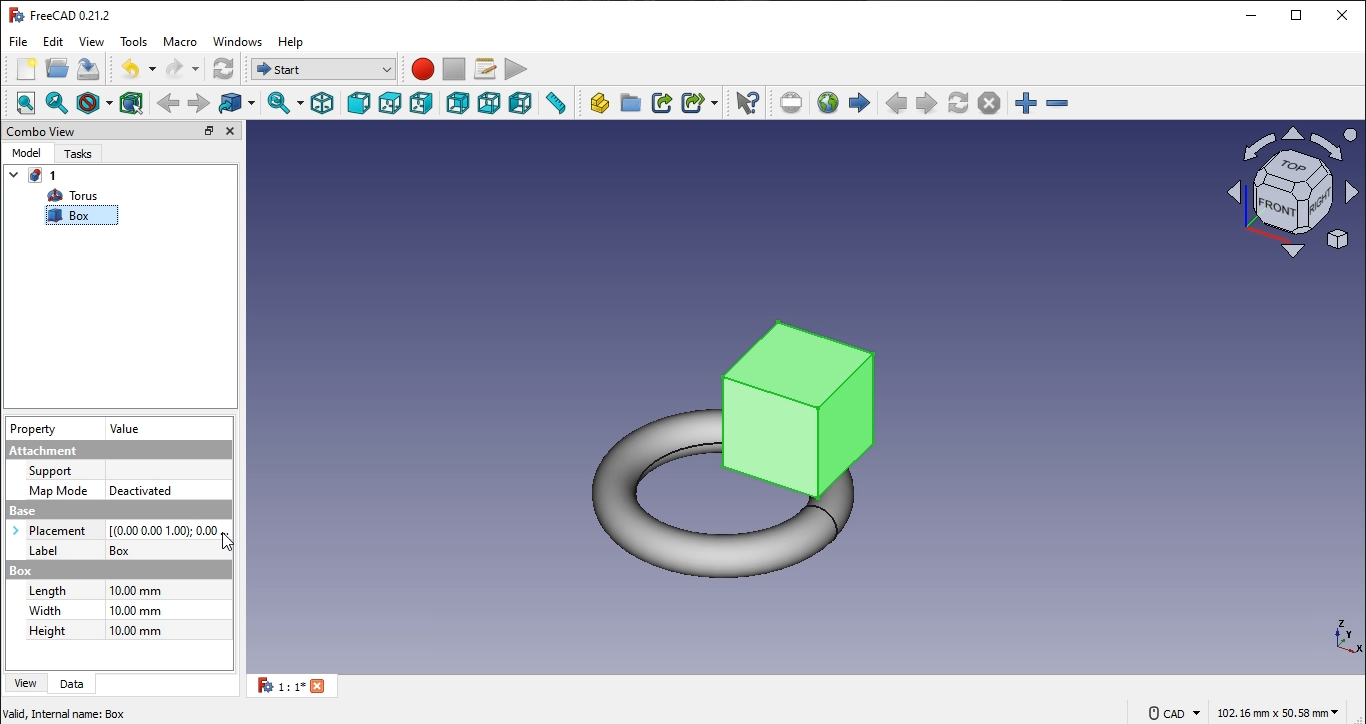 This screenshot has width=1366, height=724. What do you see at coordinates (138, 68) in the screenshot?
I see `undo` at bounding box center [138, 68].